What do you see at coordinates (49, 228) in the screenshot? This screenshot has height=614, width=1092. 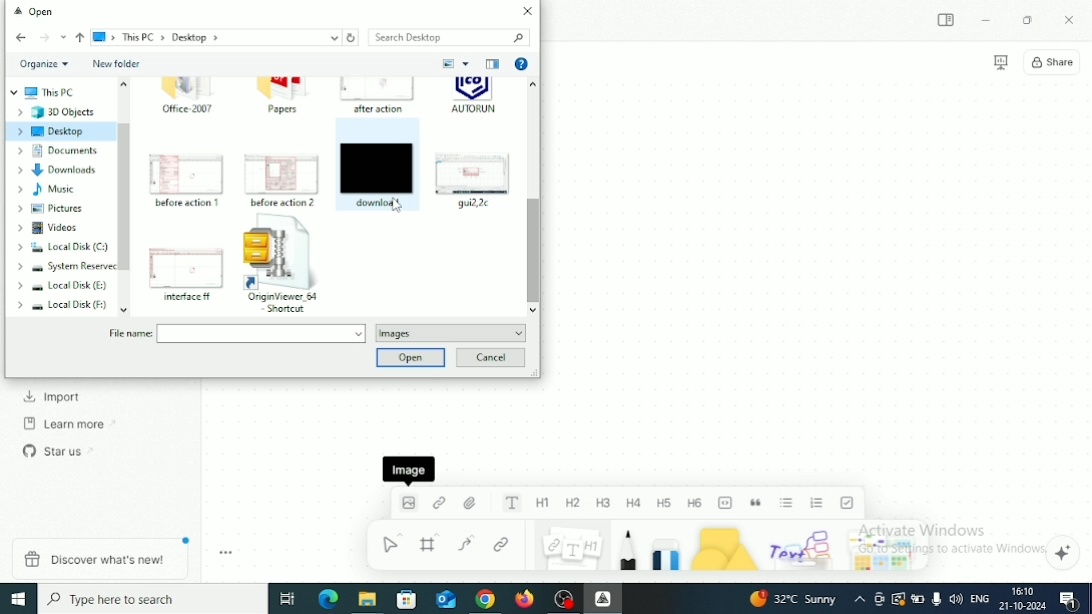 I see `Videos` at bounding box center [49, 228].